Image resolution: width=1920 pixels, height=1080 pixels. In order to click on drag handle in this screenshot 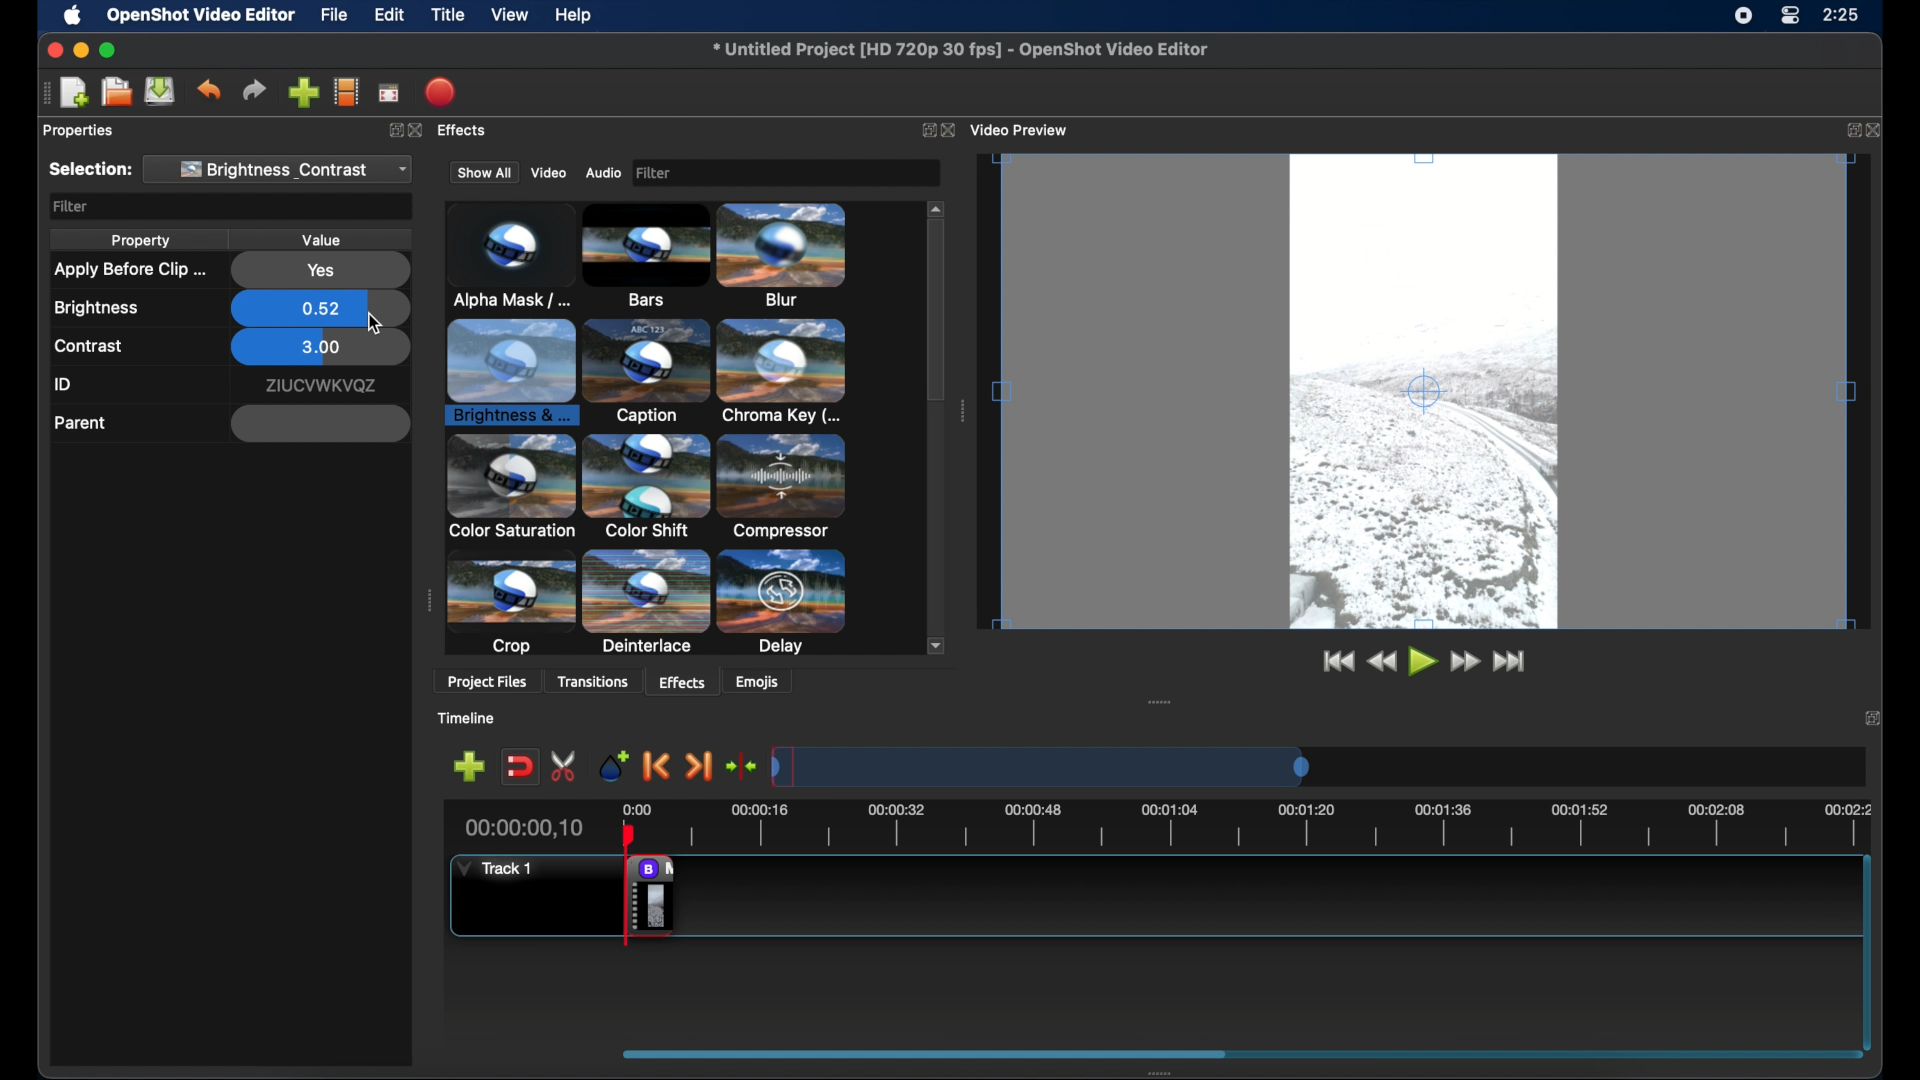, I will do `click(1151, 1073)`.